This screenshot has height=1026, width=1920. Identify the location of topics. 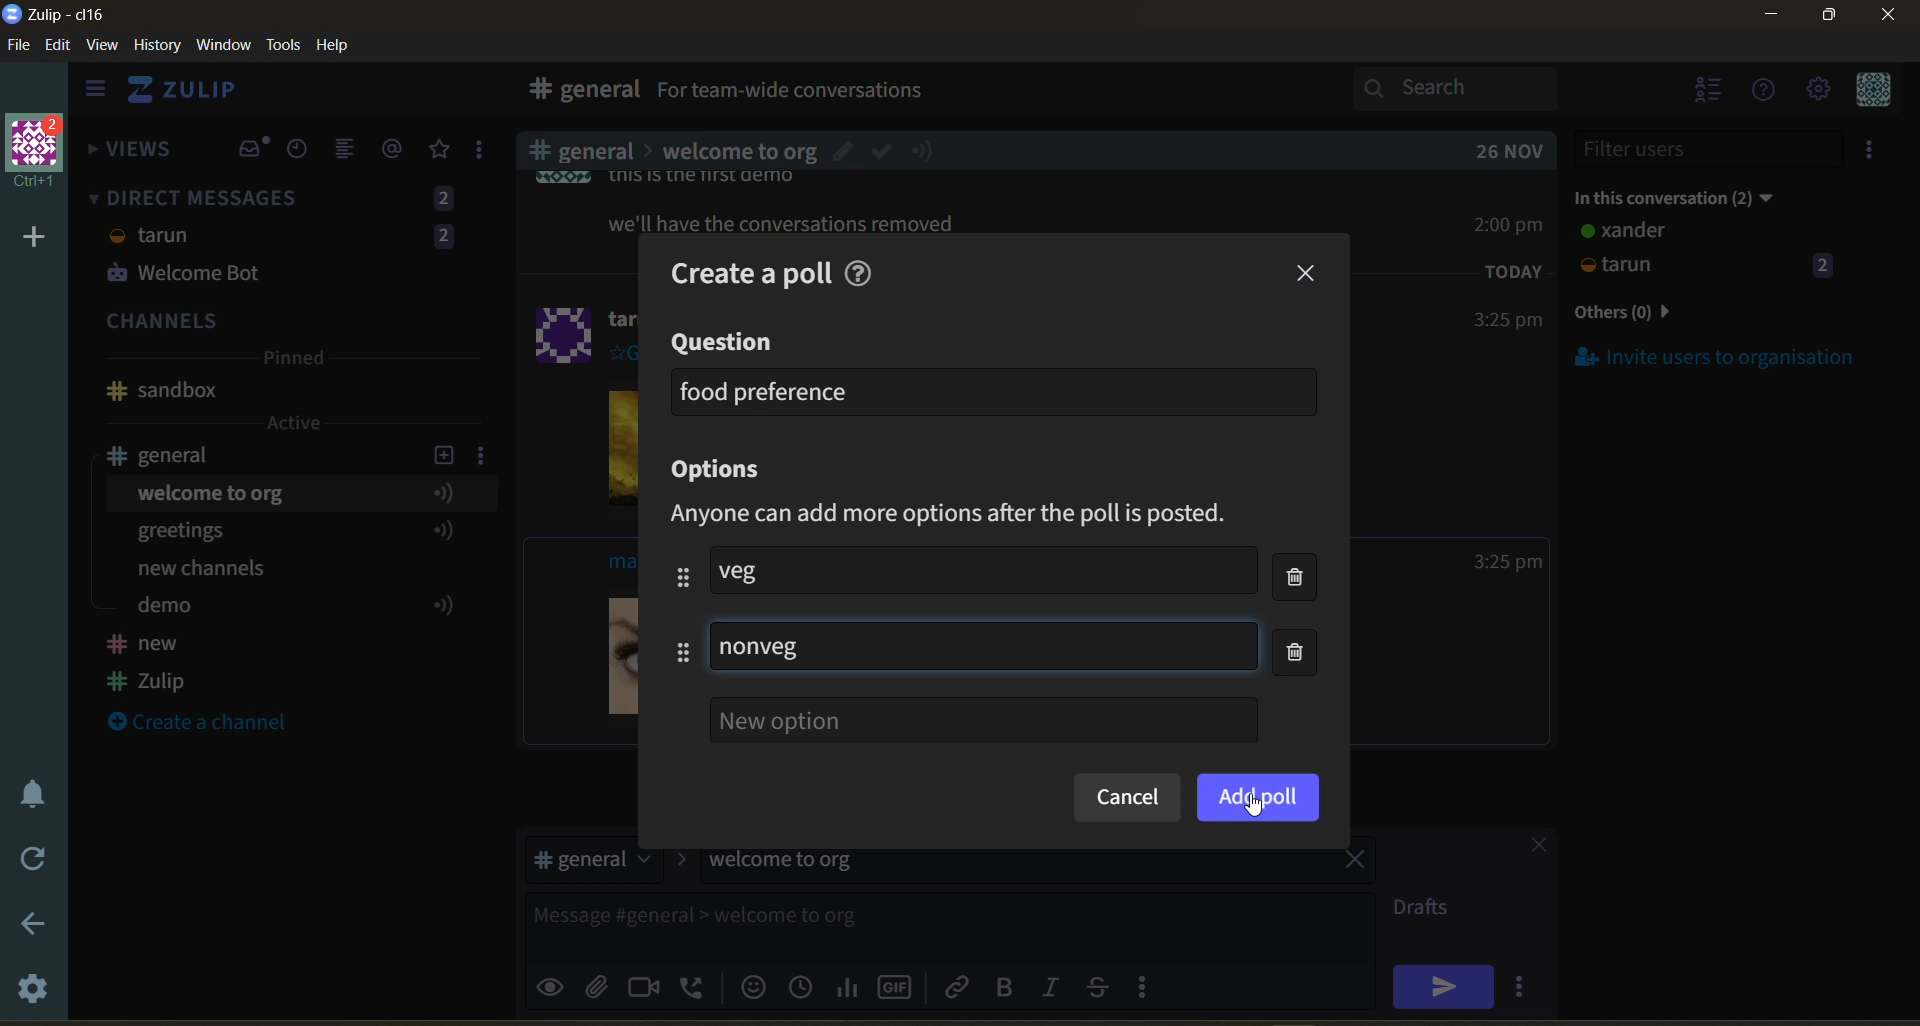
(289, 553).